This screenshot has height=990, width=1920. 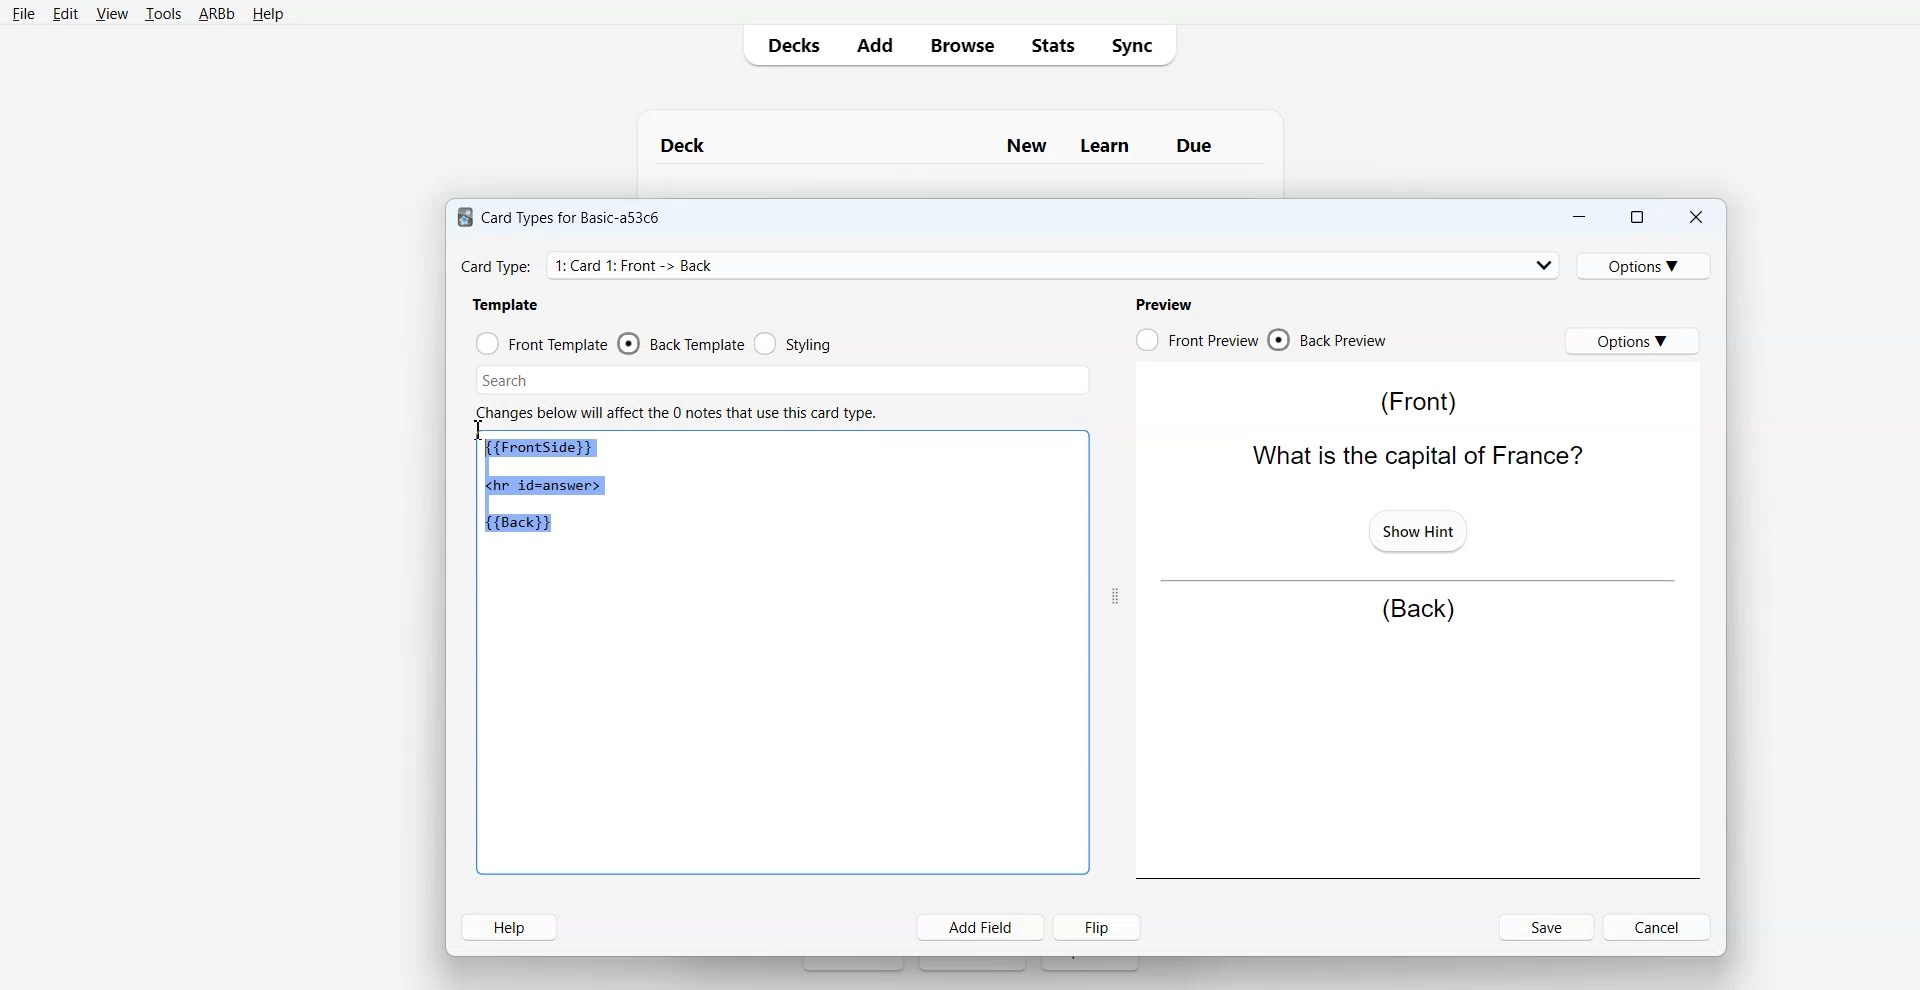 I want to click on Decks, so click(x=789, y=45).